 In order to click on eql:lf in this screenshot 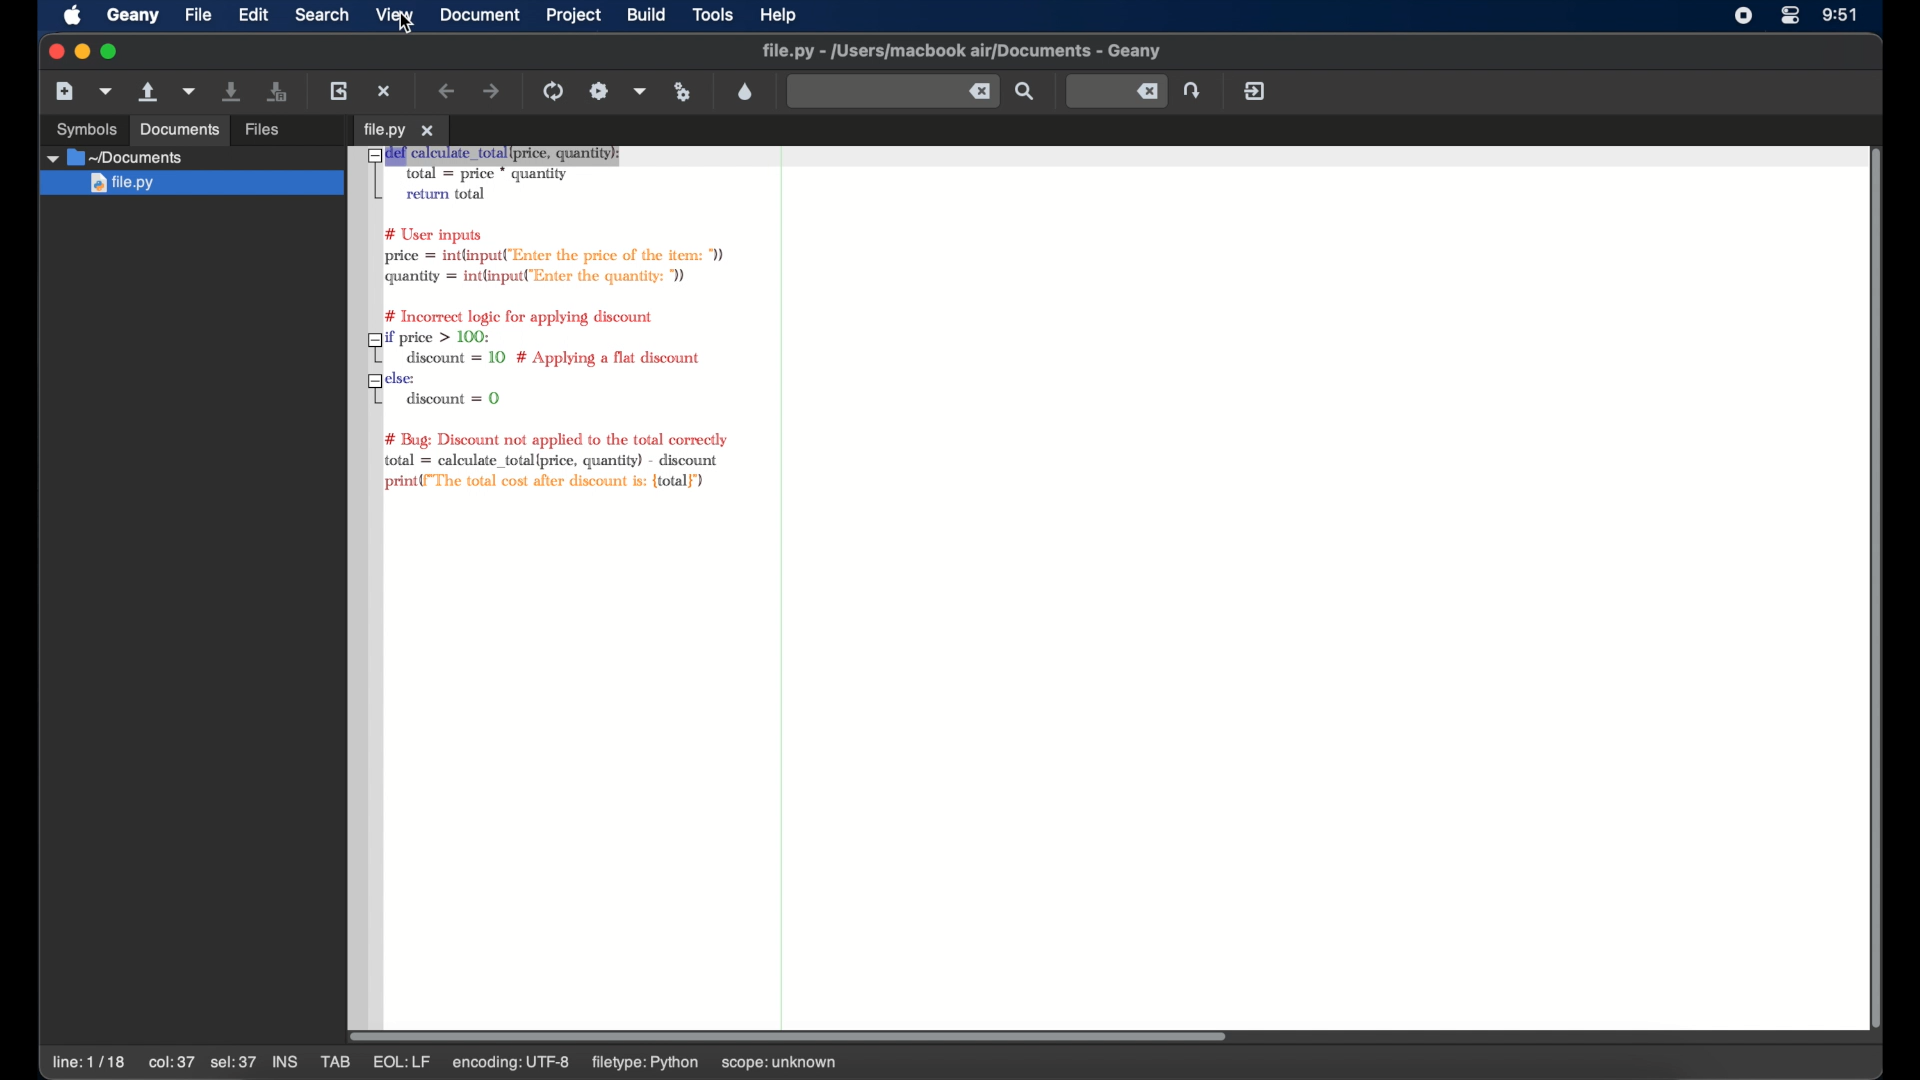, I will do `click(401, 1062)`.